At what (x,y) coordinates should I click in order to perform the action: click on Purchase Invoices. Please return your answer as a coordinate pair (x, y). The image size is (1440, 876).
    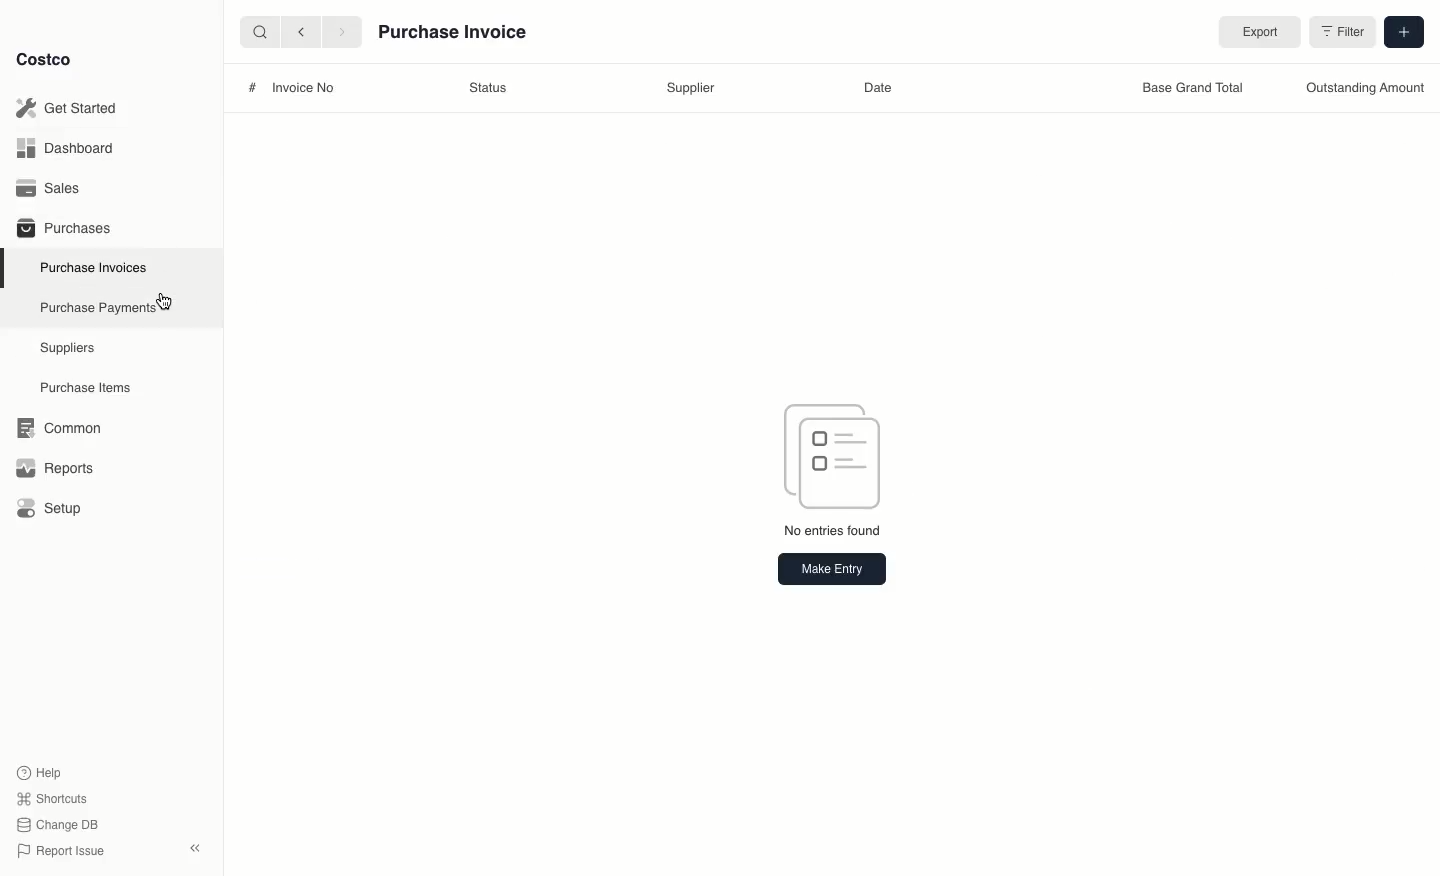
    Looking at the image, I should click on (95, 267).